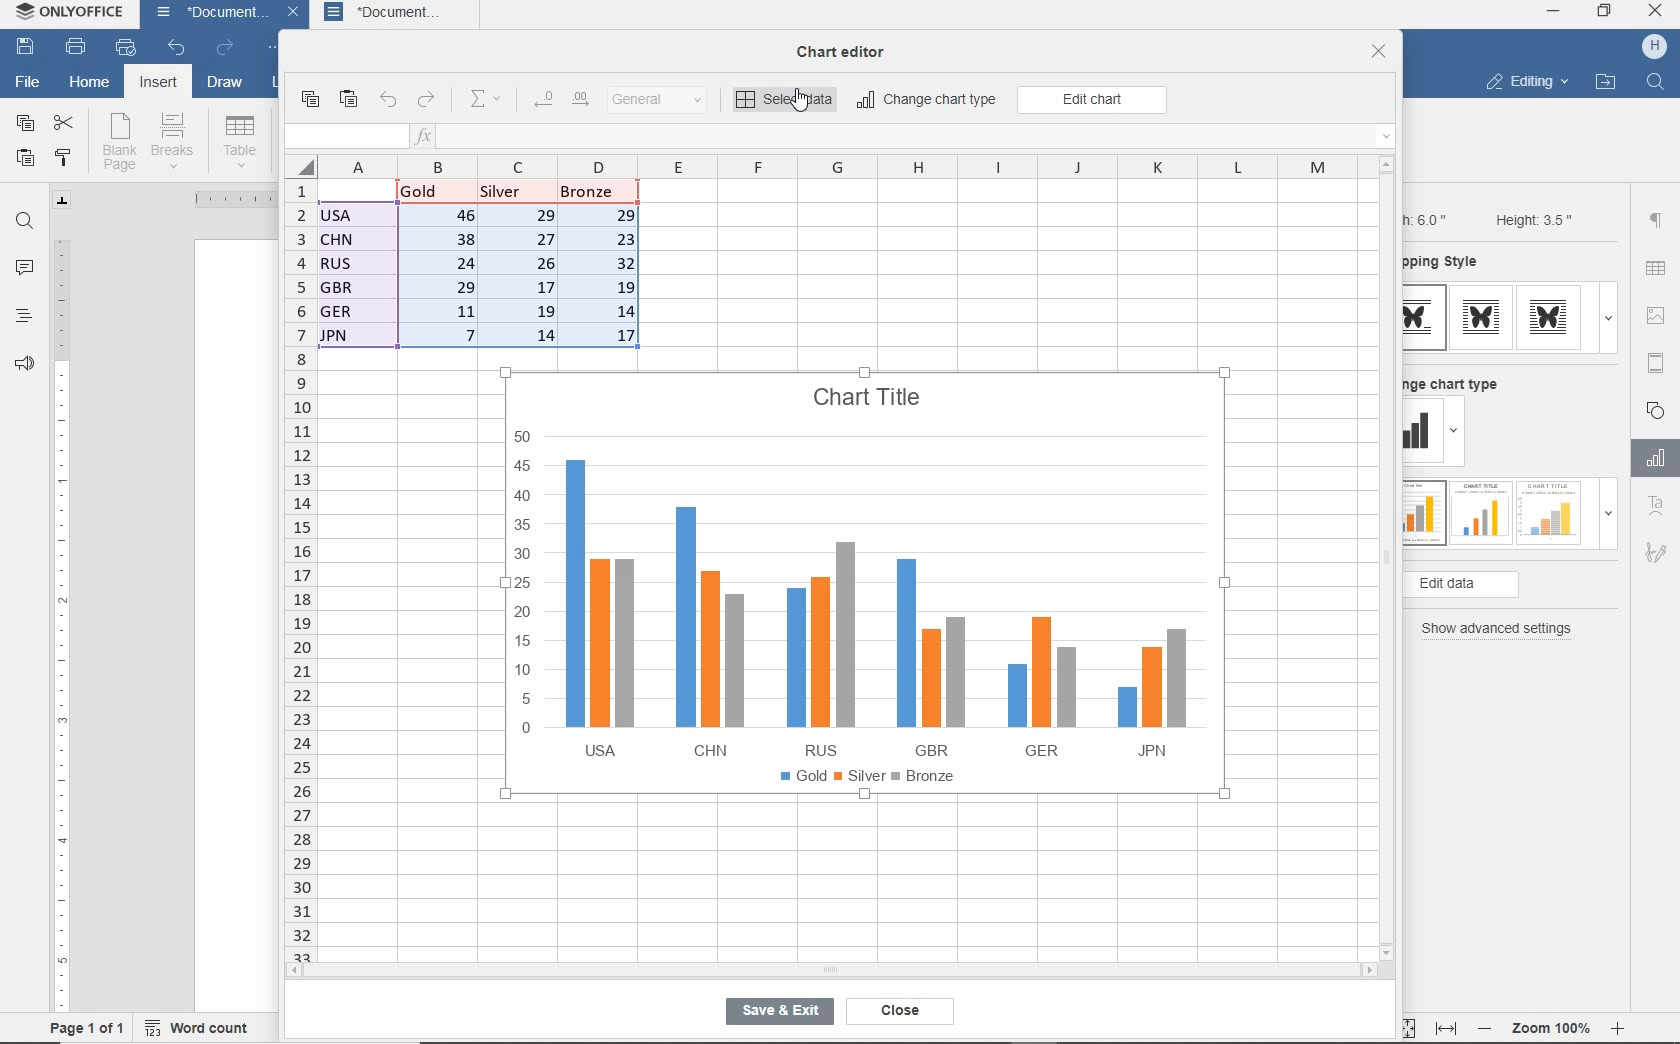 Image resolution: width=1680 pixels, height=1044 pixels. I want to click on change type, so click(1426, 432).